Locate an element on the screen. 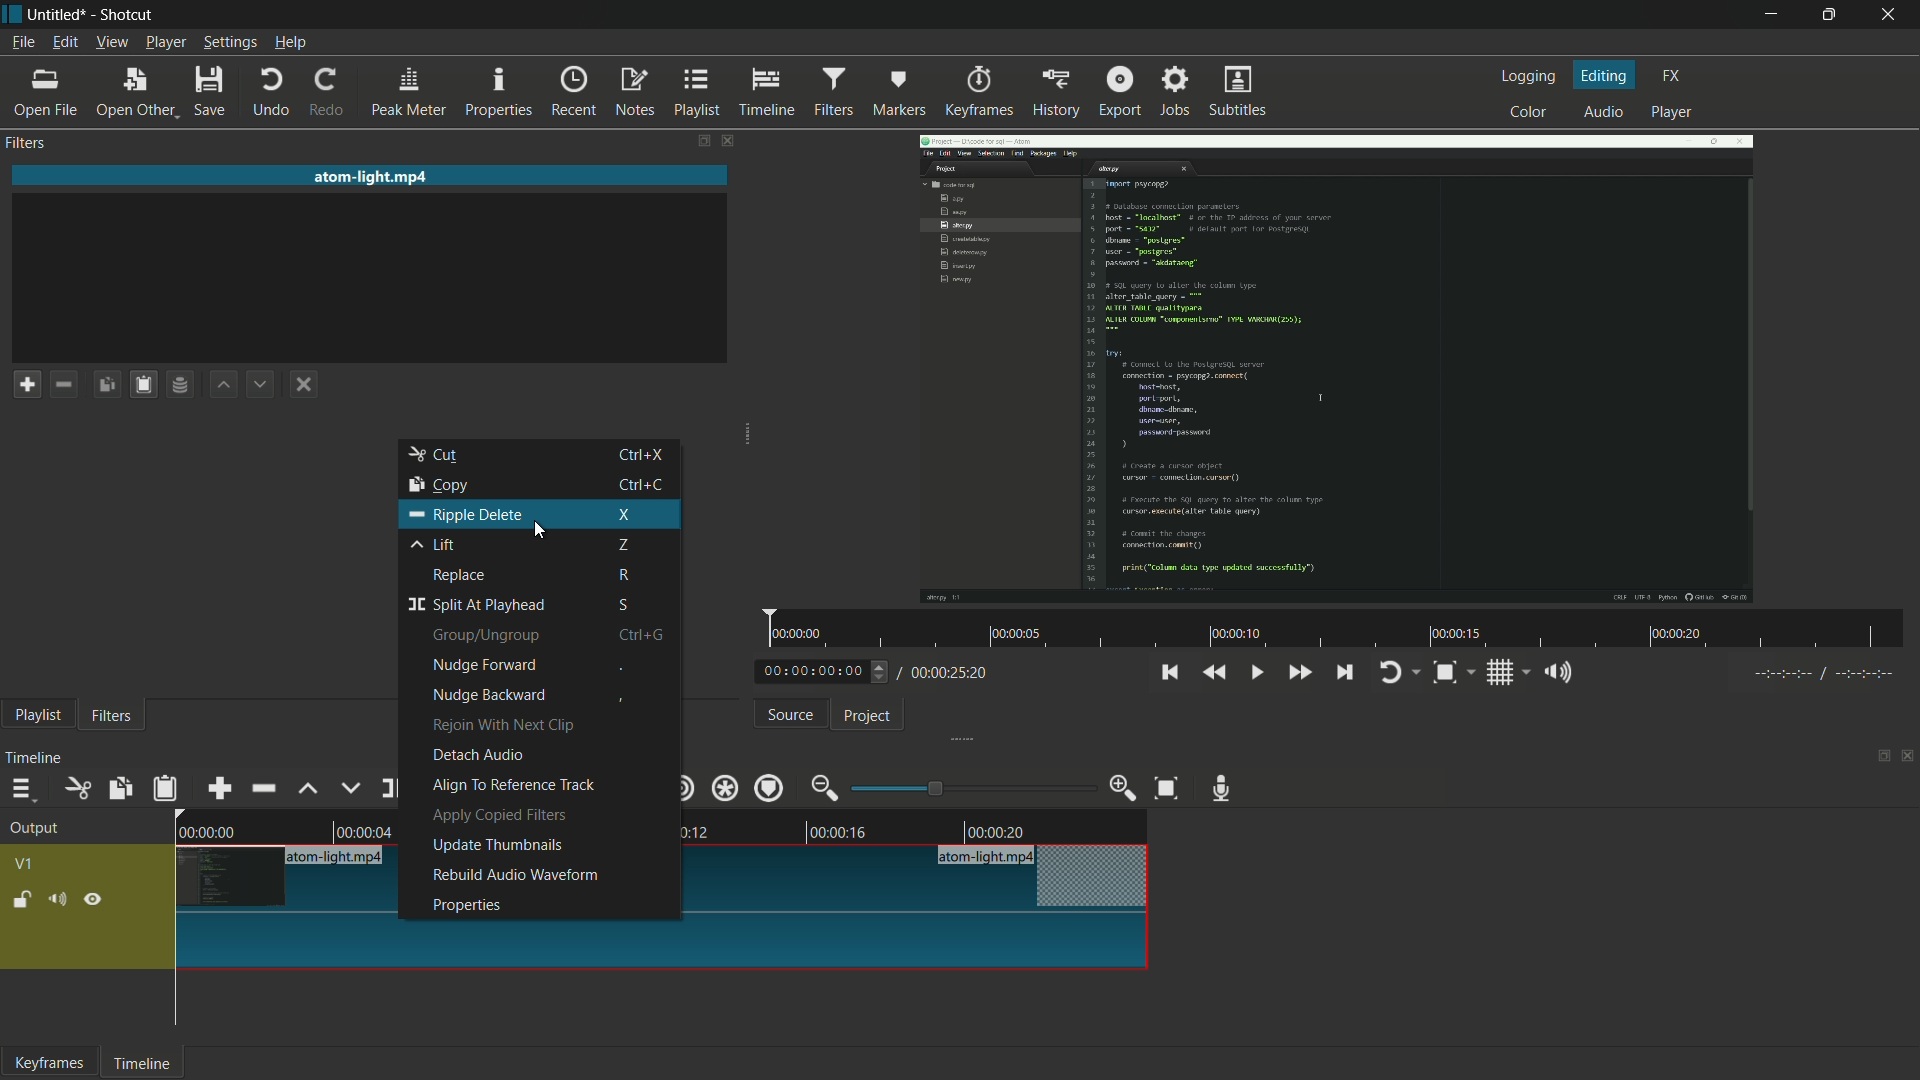  apply copied filters is located at coordinates (499, 816).